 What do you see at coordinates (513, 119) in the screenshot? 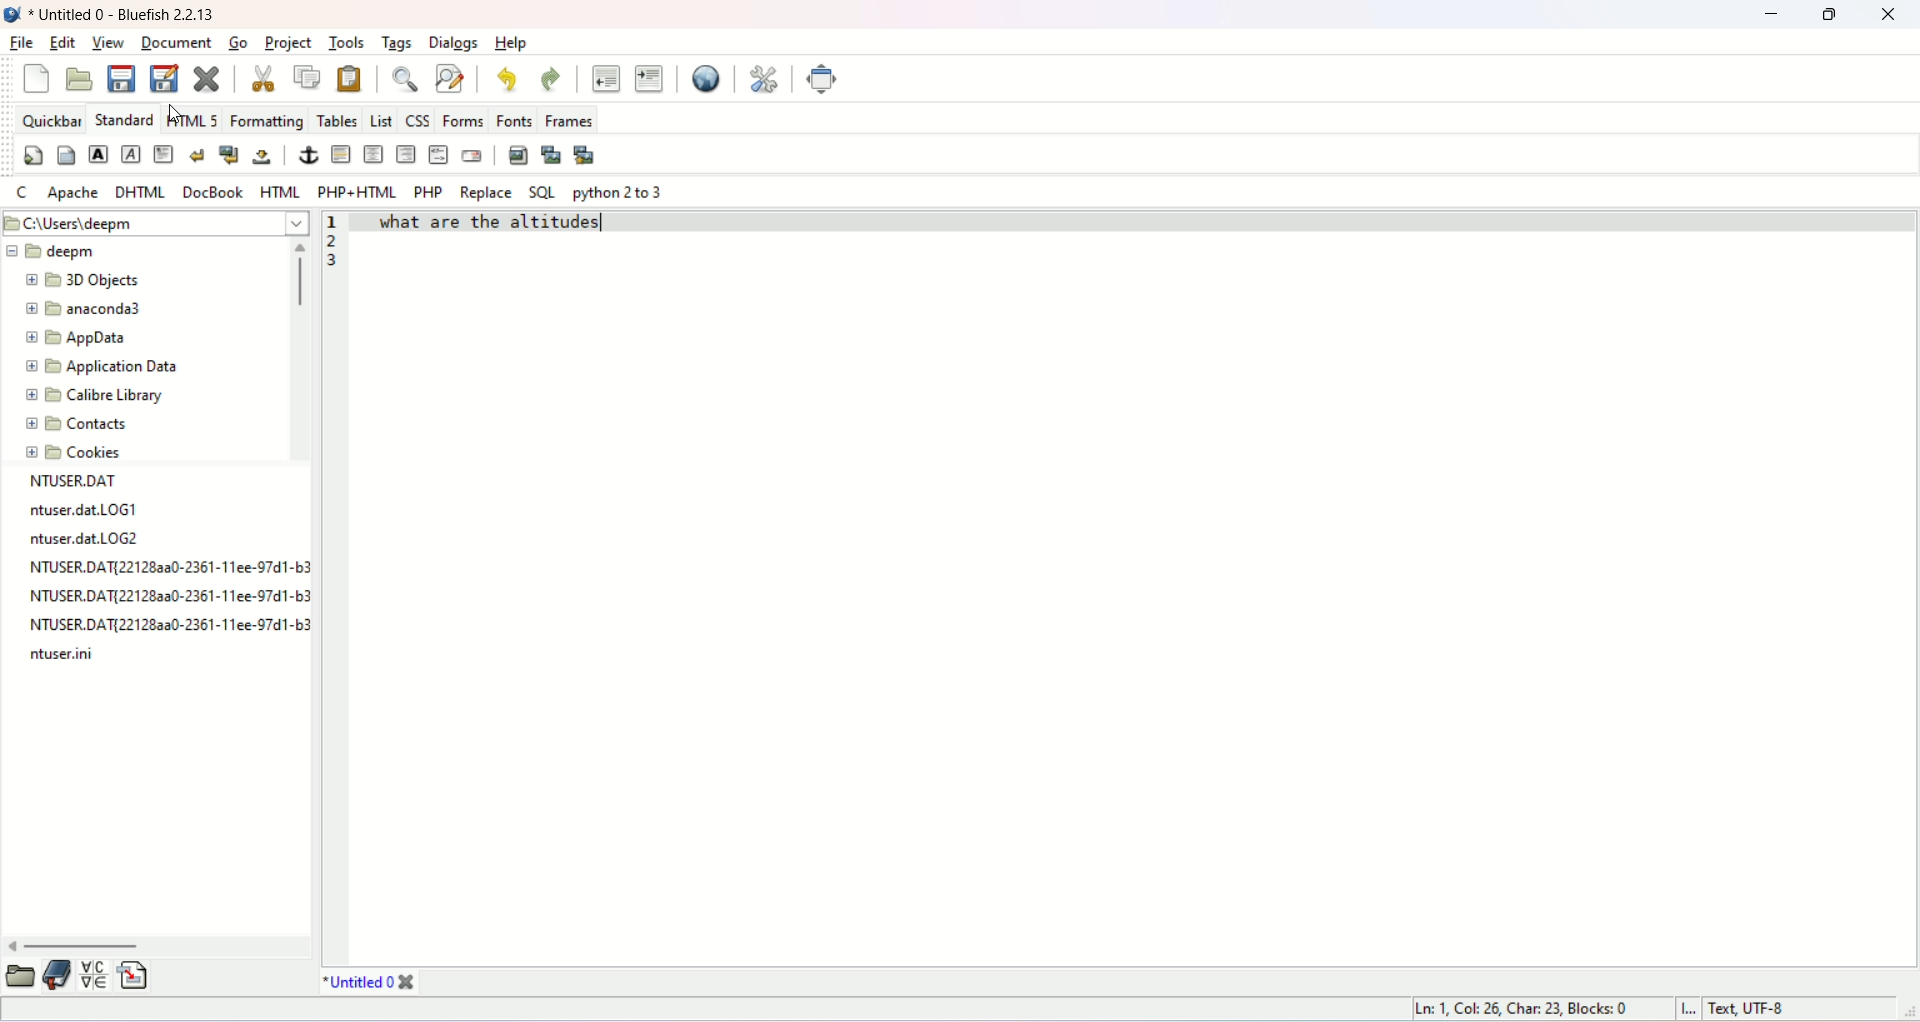
I see `fonts` at bounding box center [513, 119].